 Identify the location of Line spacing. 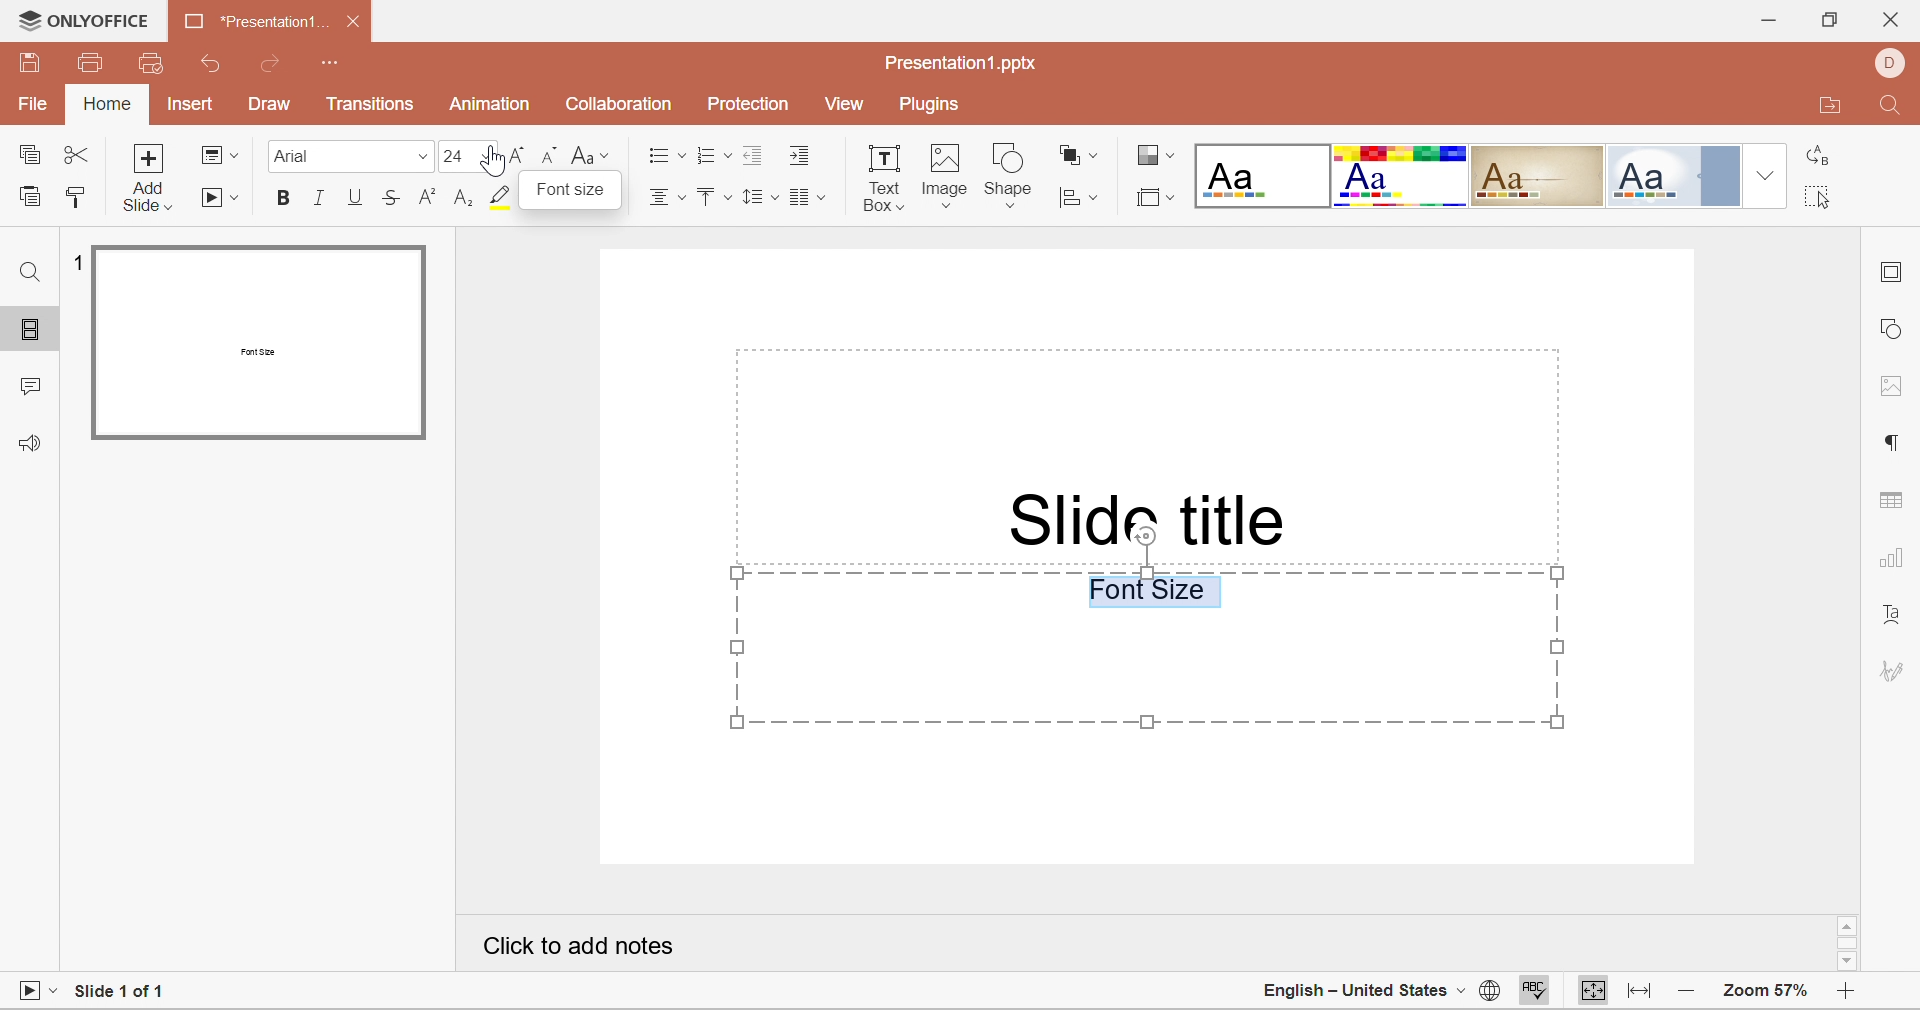
(757, 199).